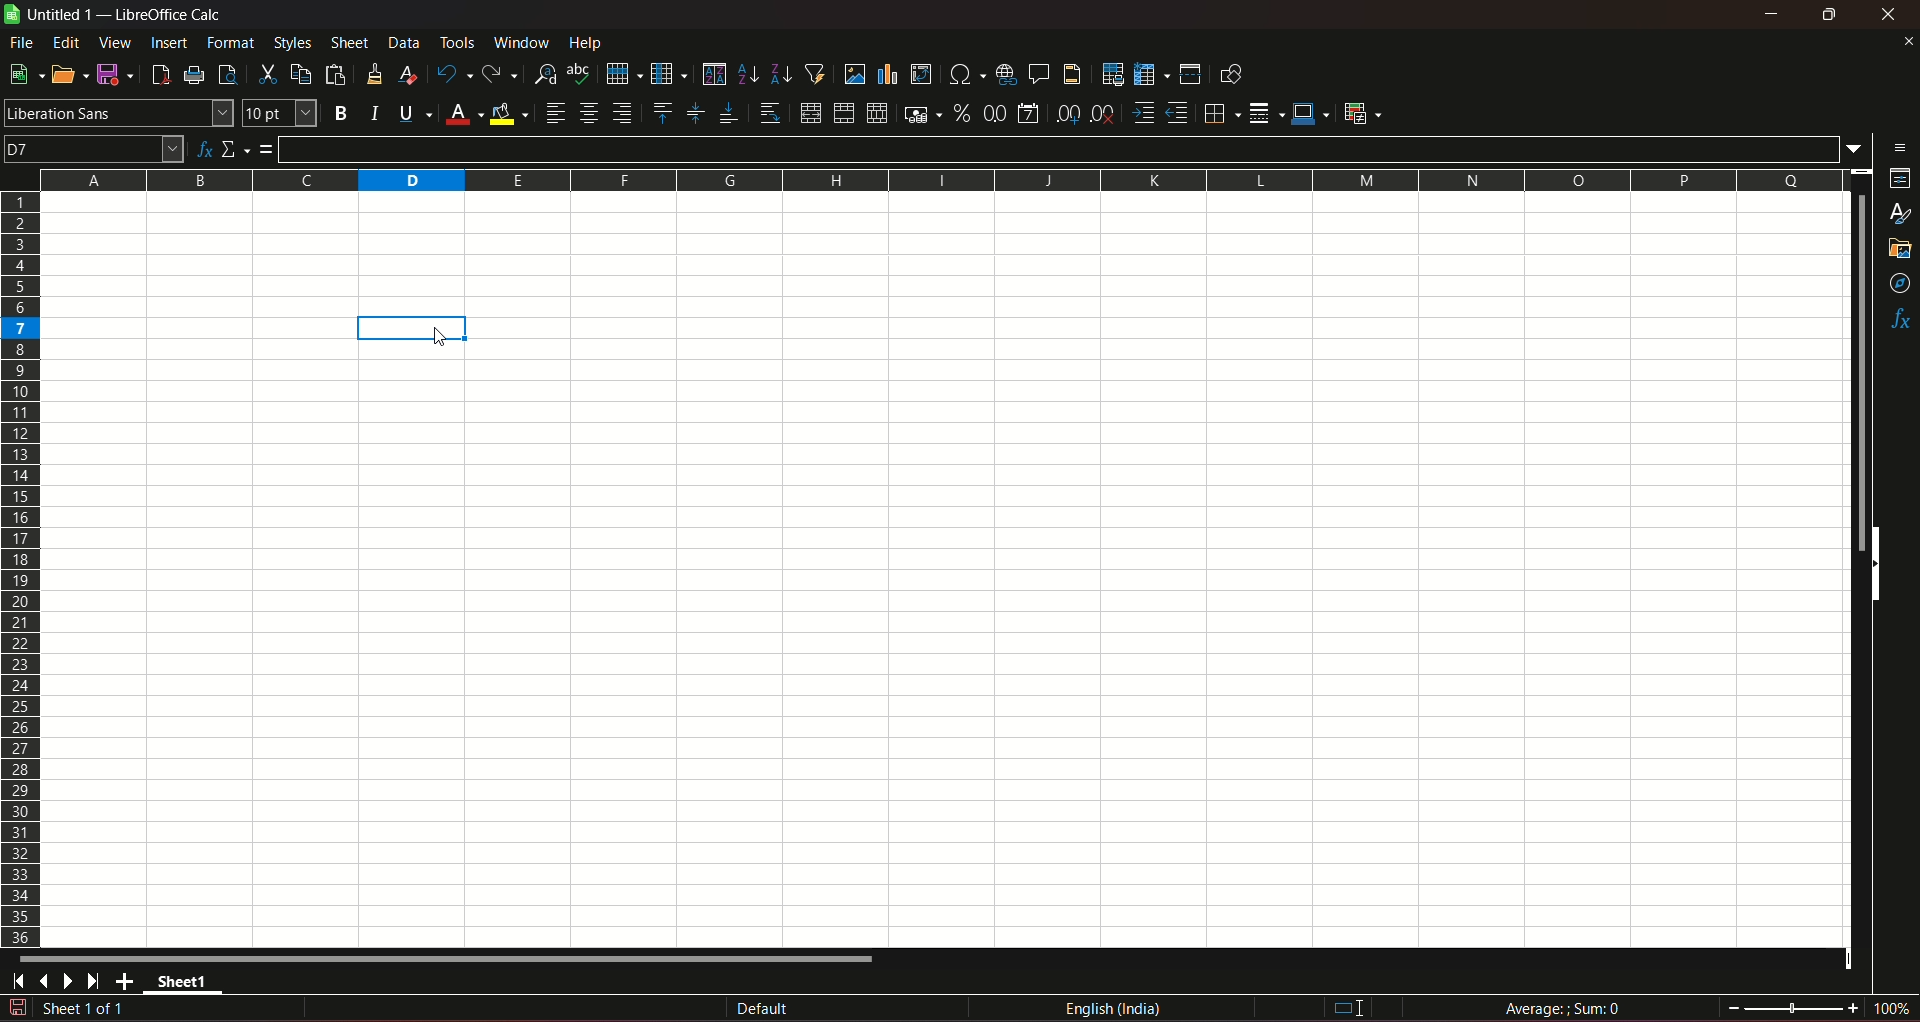 The height and width of the screenshot is (1022, 1920). What do you see at coordinates (23, 42) in the screenshot?
I see `file` at bounding box center [23, 42].